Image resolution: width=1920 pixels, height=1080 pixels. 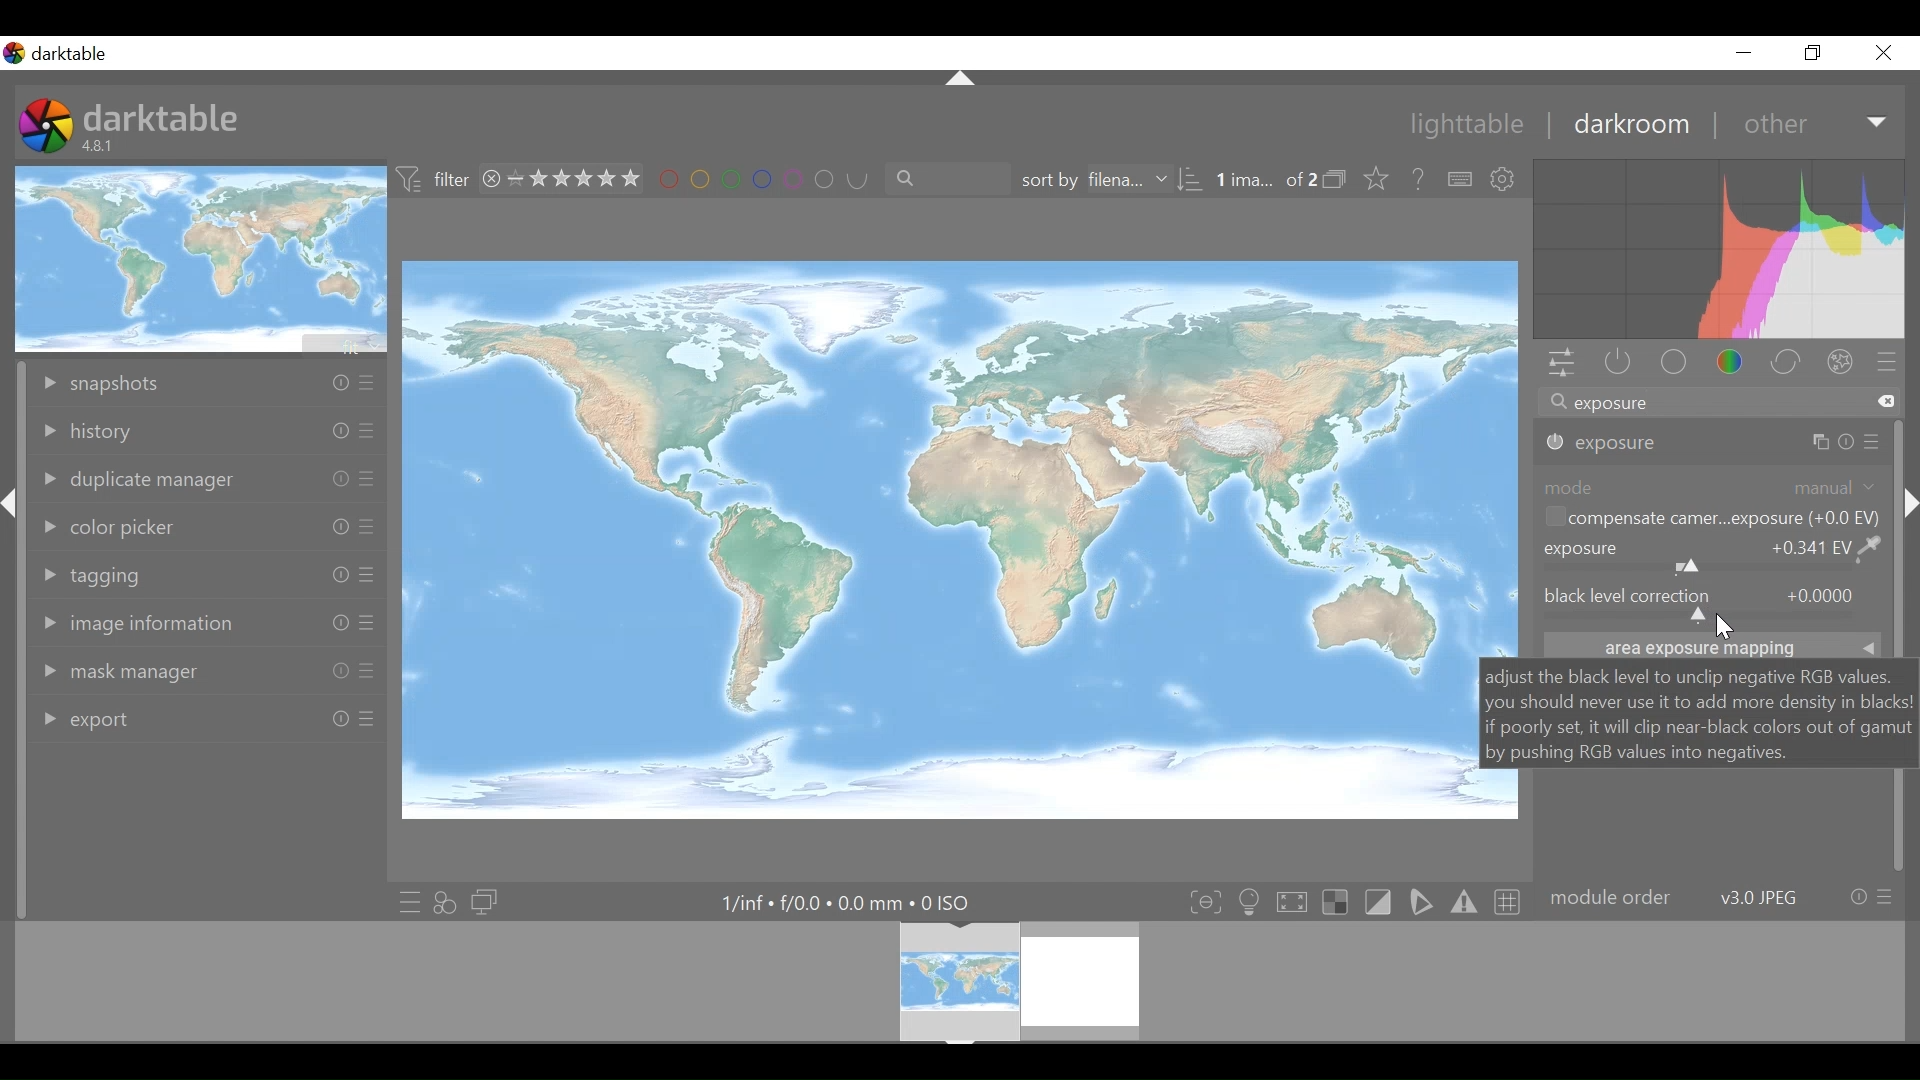 What do you see at coordinates (1563, 364) in the screenshot?
I see `quick access panel` at bounding box center [1563, 364].